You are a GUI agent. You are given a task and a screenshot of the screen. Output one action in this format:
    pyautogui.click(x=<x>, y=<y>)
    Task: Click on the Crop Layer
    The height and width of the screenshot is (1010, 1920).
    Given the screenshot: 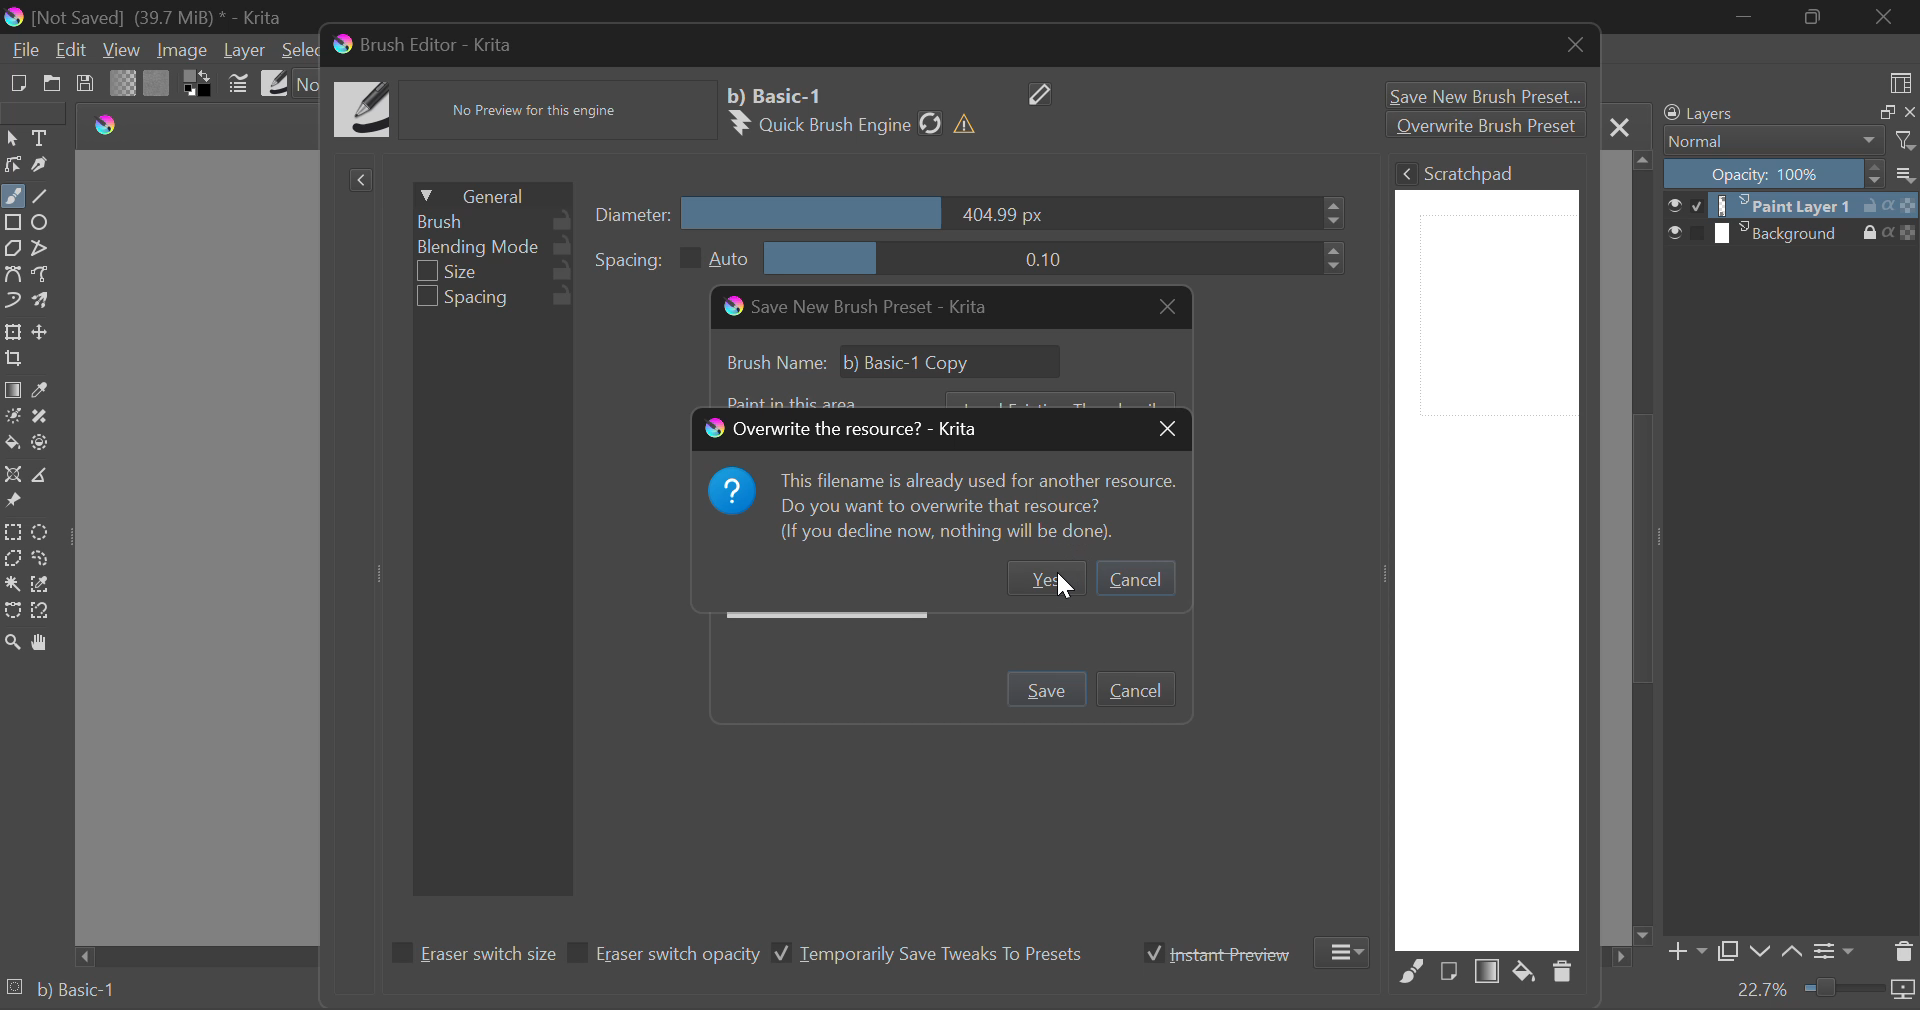 What is the action you would take?
    pyautogui.click(x=18, y=360)
    